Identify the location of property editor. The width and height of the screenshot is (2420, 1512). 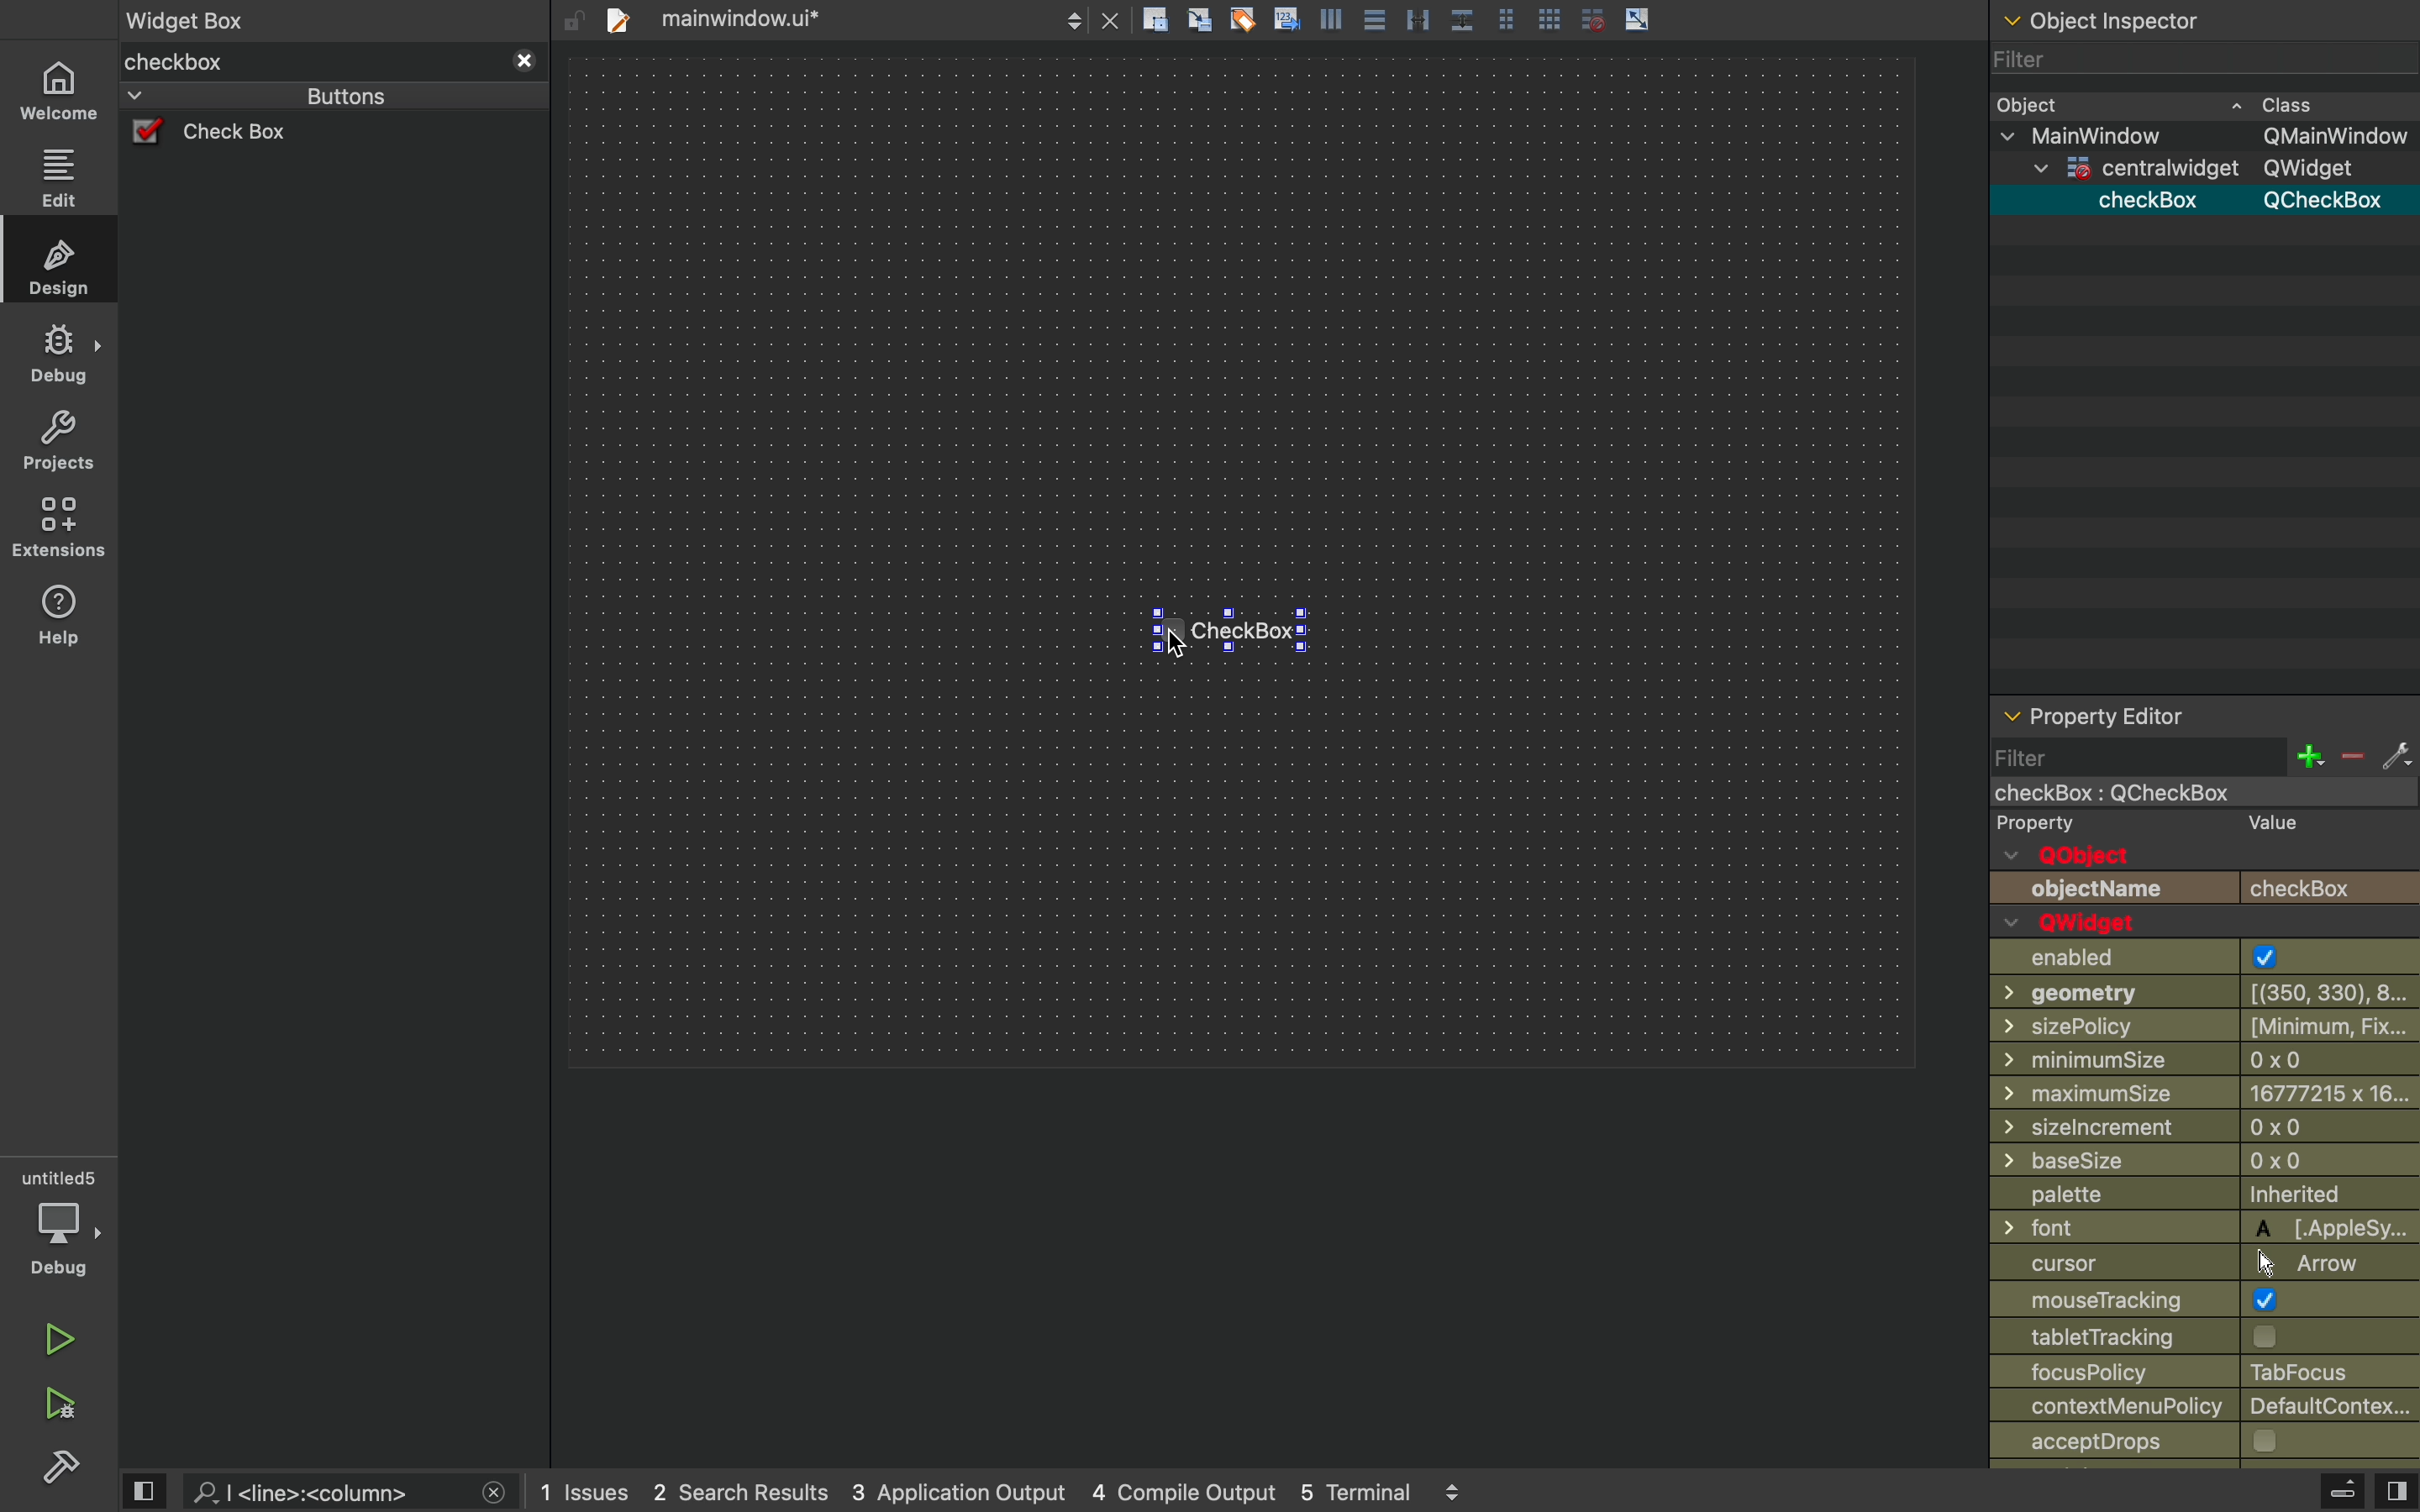
(2205, 716).